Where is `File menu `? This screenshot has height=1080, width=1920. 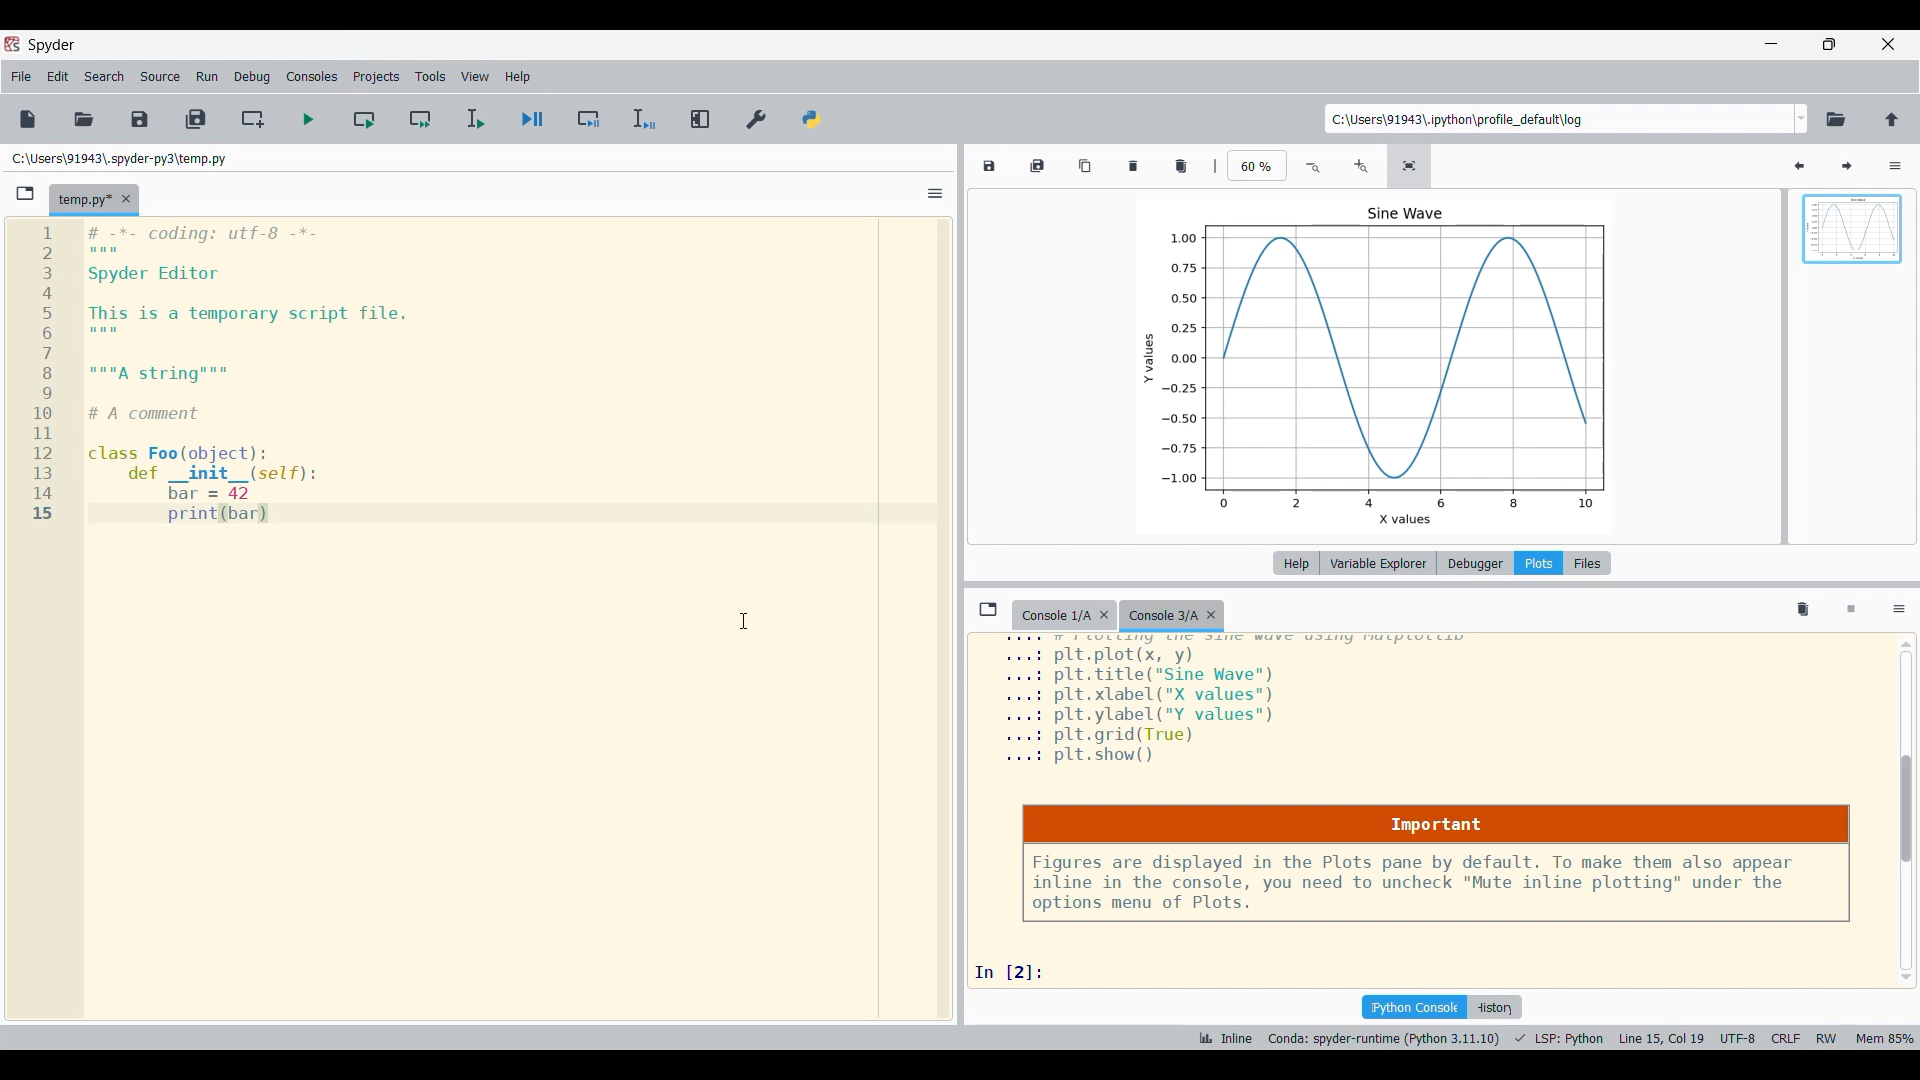 File menu  is located at coordinates (21, 77).